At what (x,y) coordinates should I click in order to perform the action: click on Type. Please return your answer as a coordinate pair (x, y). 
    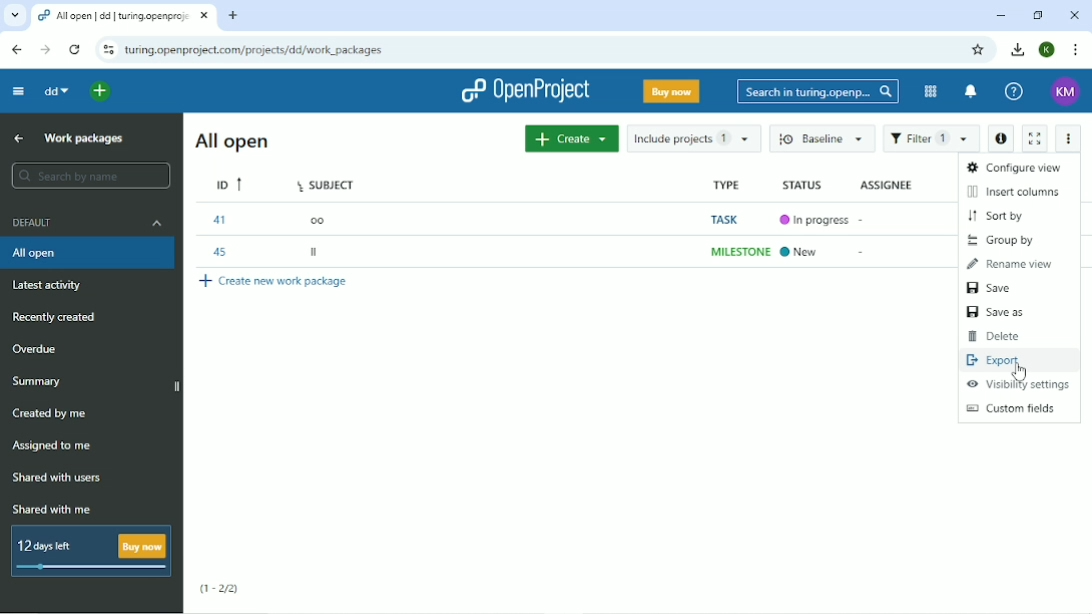
    Looking at the image, I should click on (725, 184).